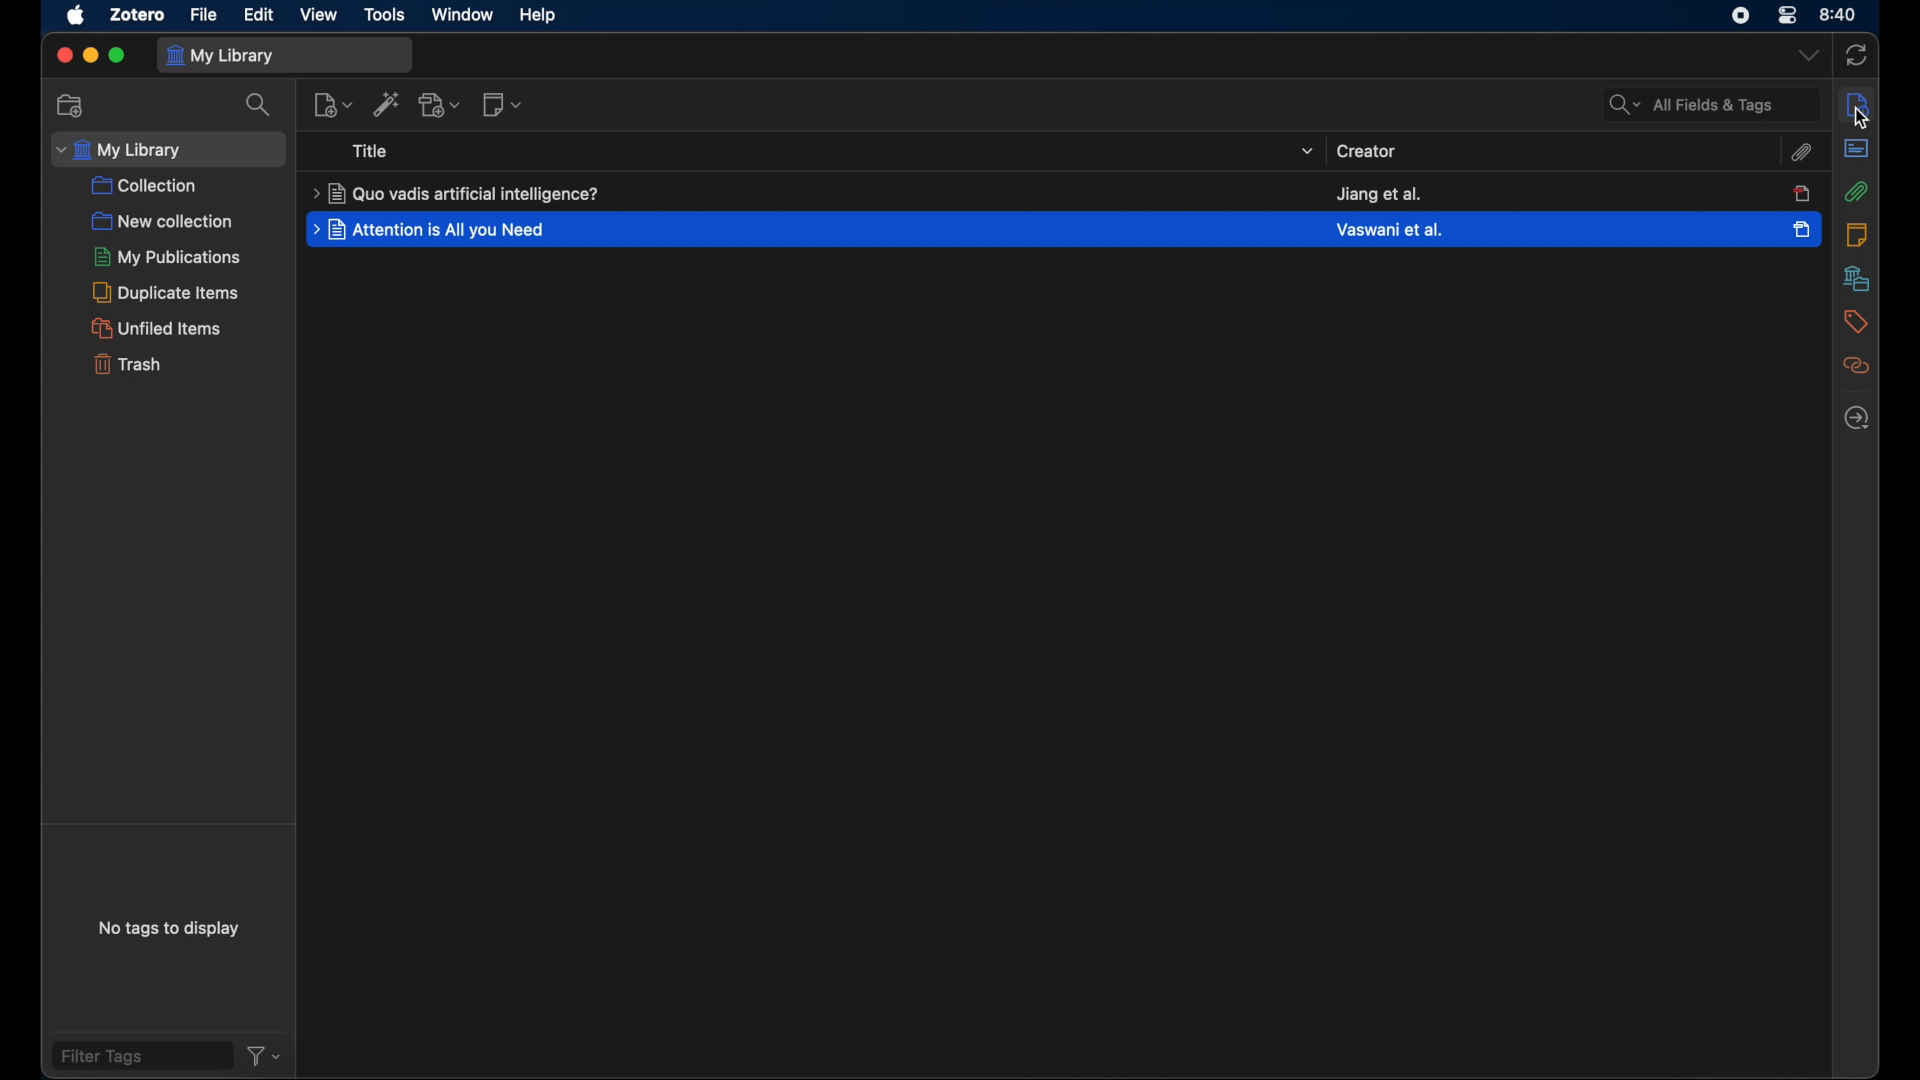 Image resolution: width=1920 pixels, height=1080 pixels. I want to click on related, so click(1856, 366).